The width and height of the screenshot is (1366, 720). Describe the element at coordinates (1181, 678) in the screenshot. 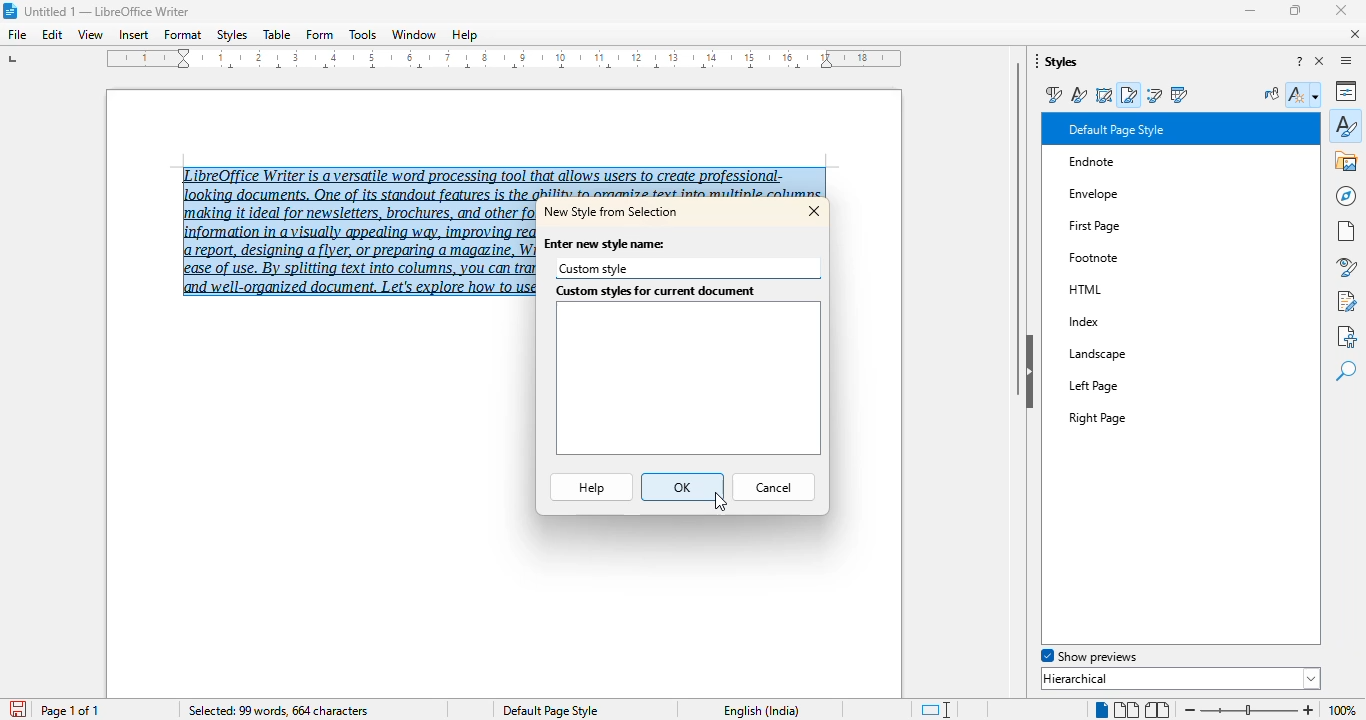

I see `hierarchical` at that location.